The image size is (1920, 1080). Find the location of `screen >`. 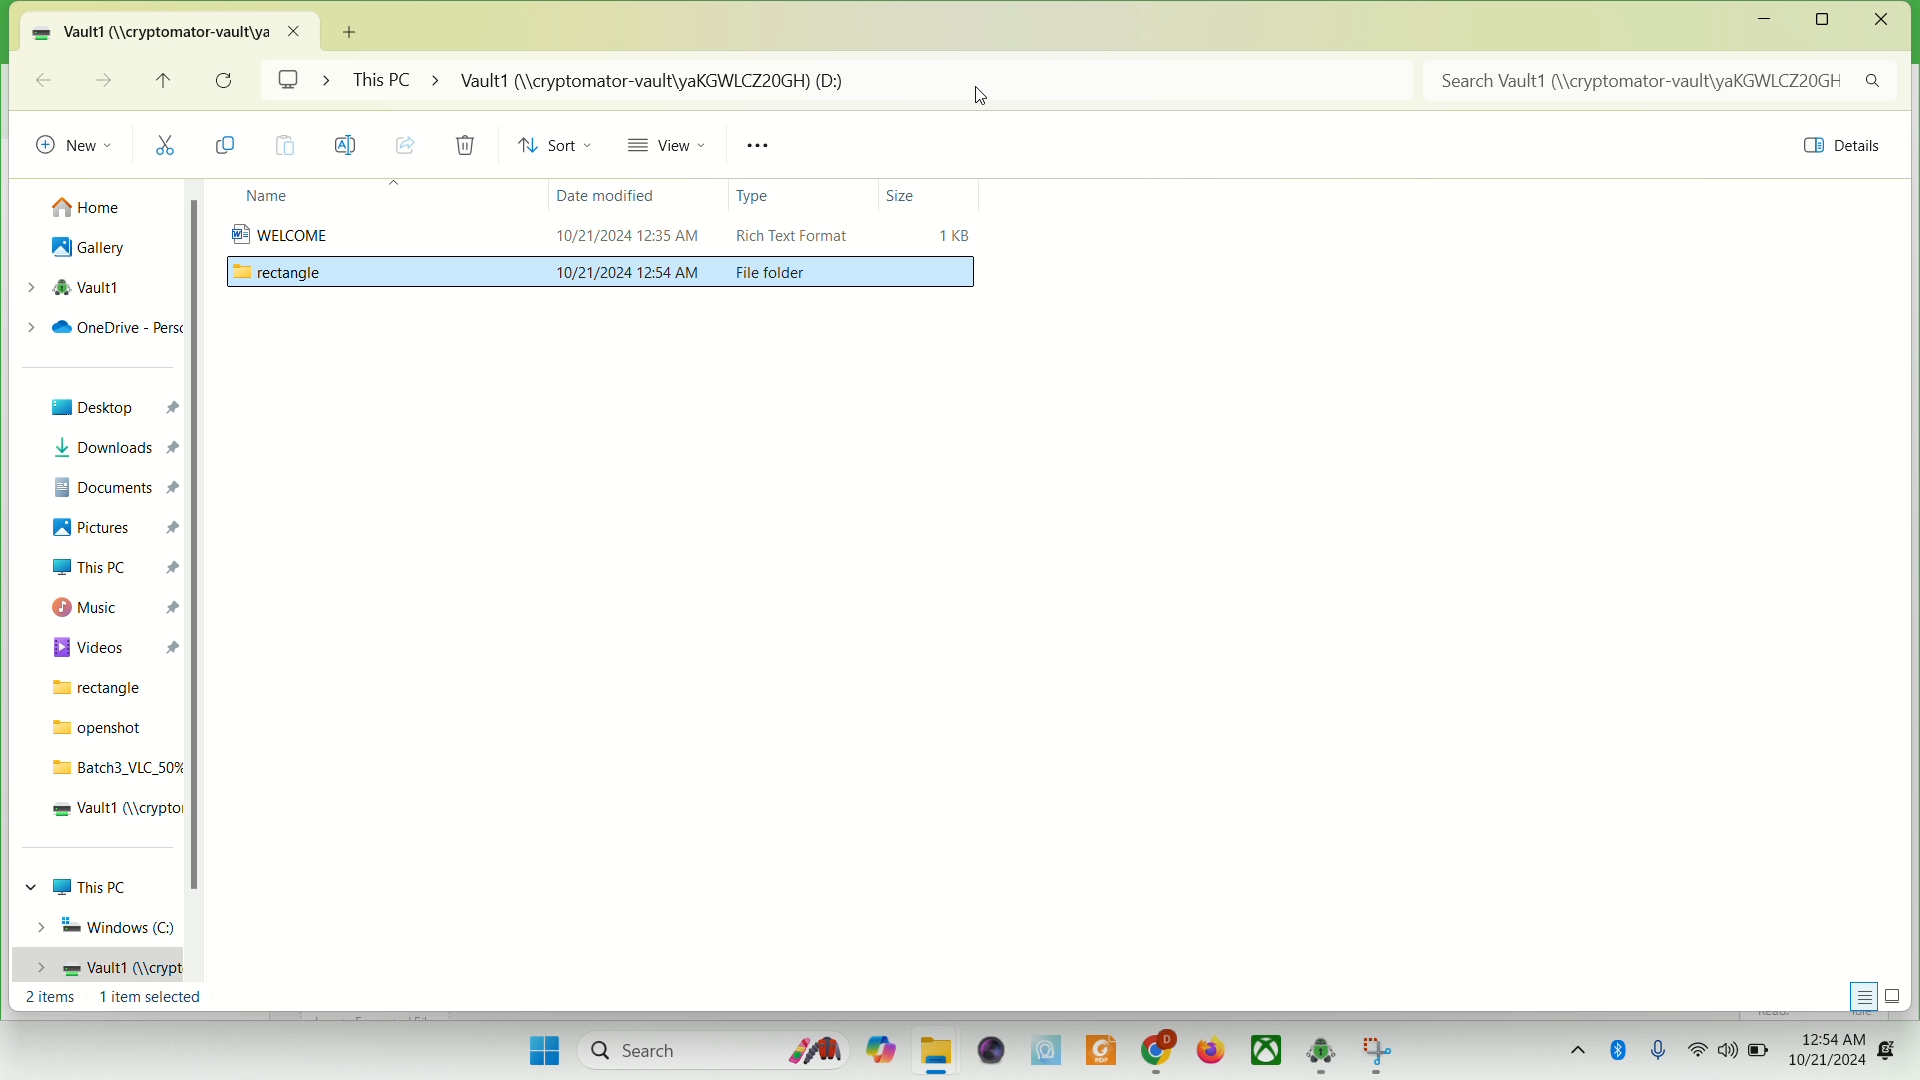

screen > is located at coordinates (304, 83).